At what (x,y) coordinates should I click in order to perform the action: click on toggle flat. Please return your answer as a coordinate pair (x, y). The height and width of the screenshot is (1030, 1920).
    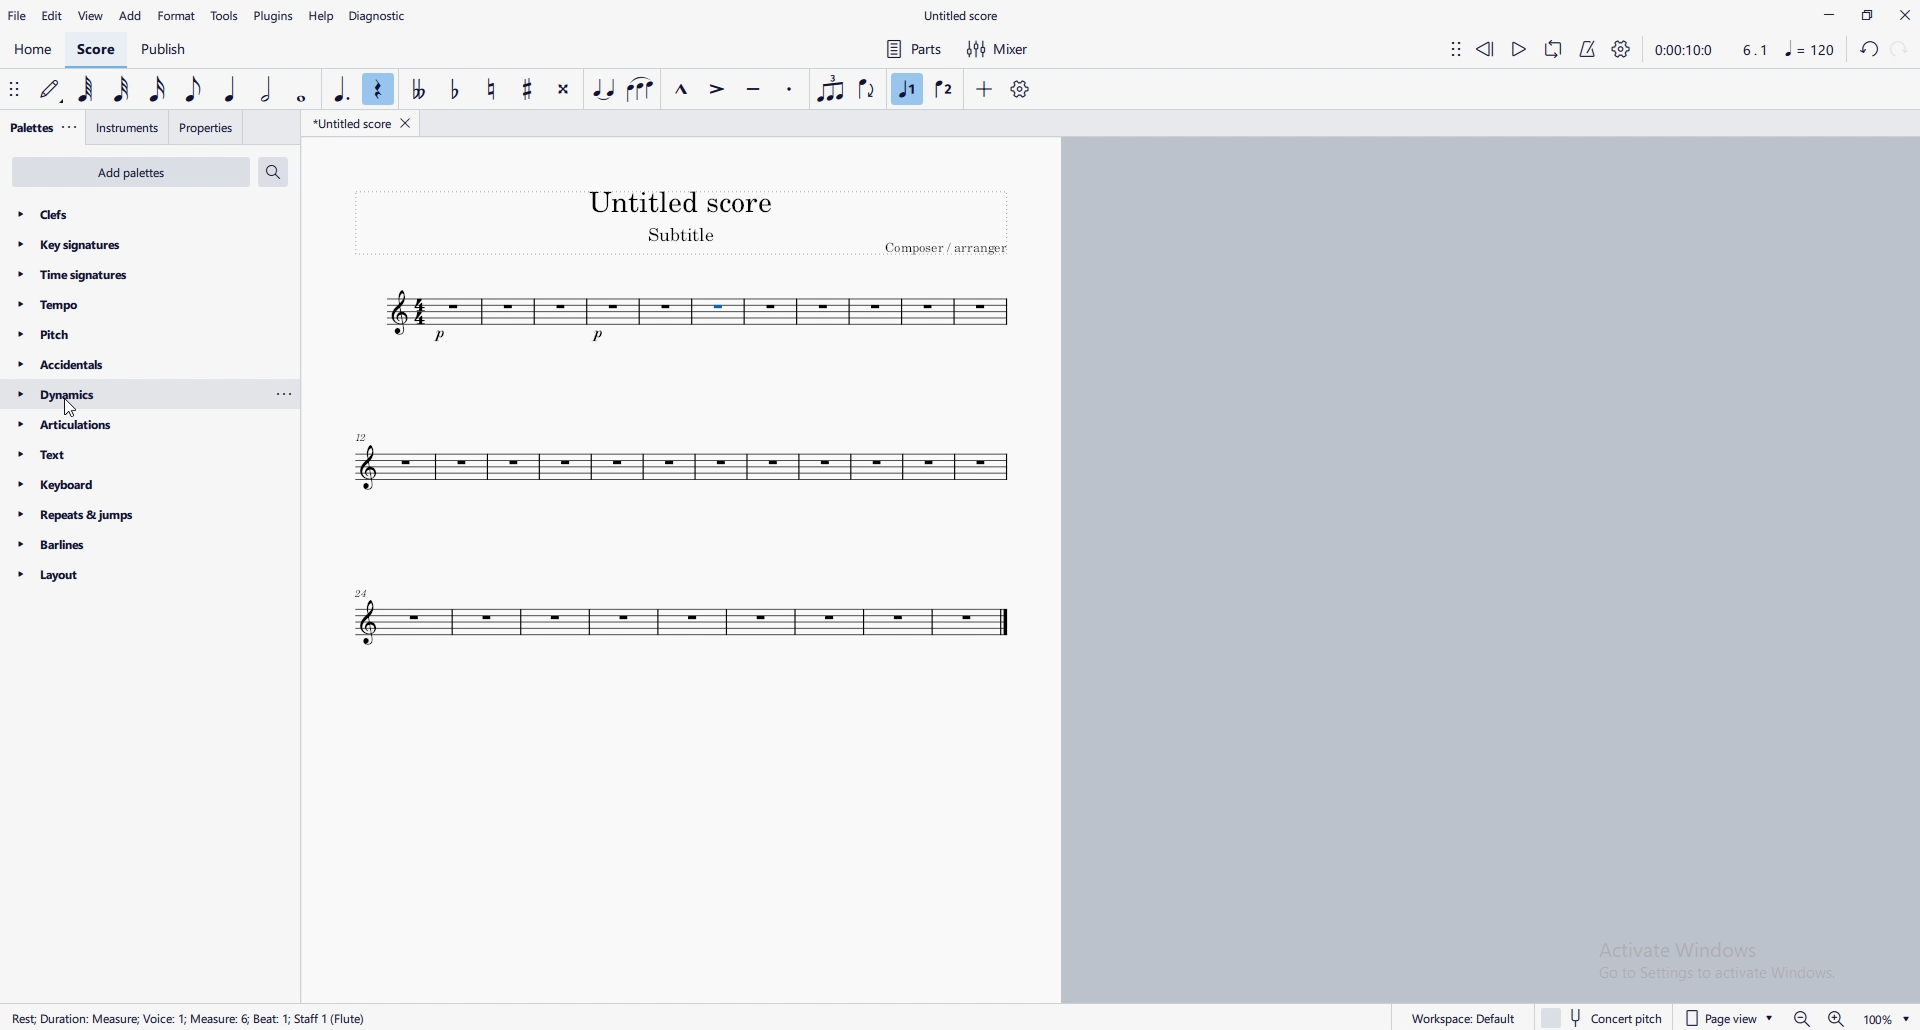
    Looking at the image, I should click on (458, 89).